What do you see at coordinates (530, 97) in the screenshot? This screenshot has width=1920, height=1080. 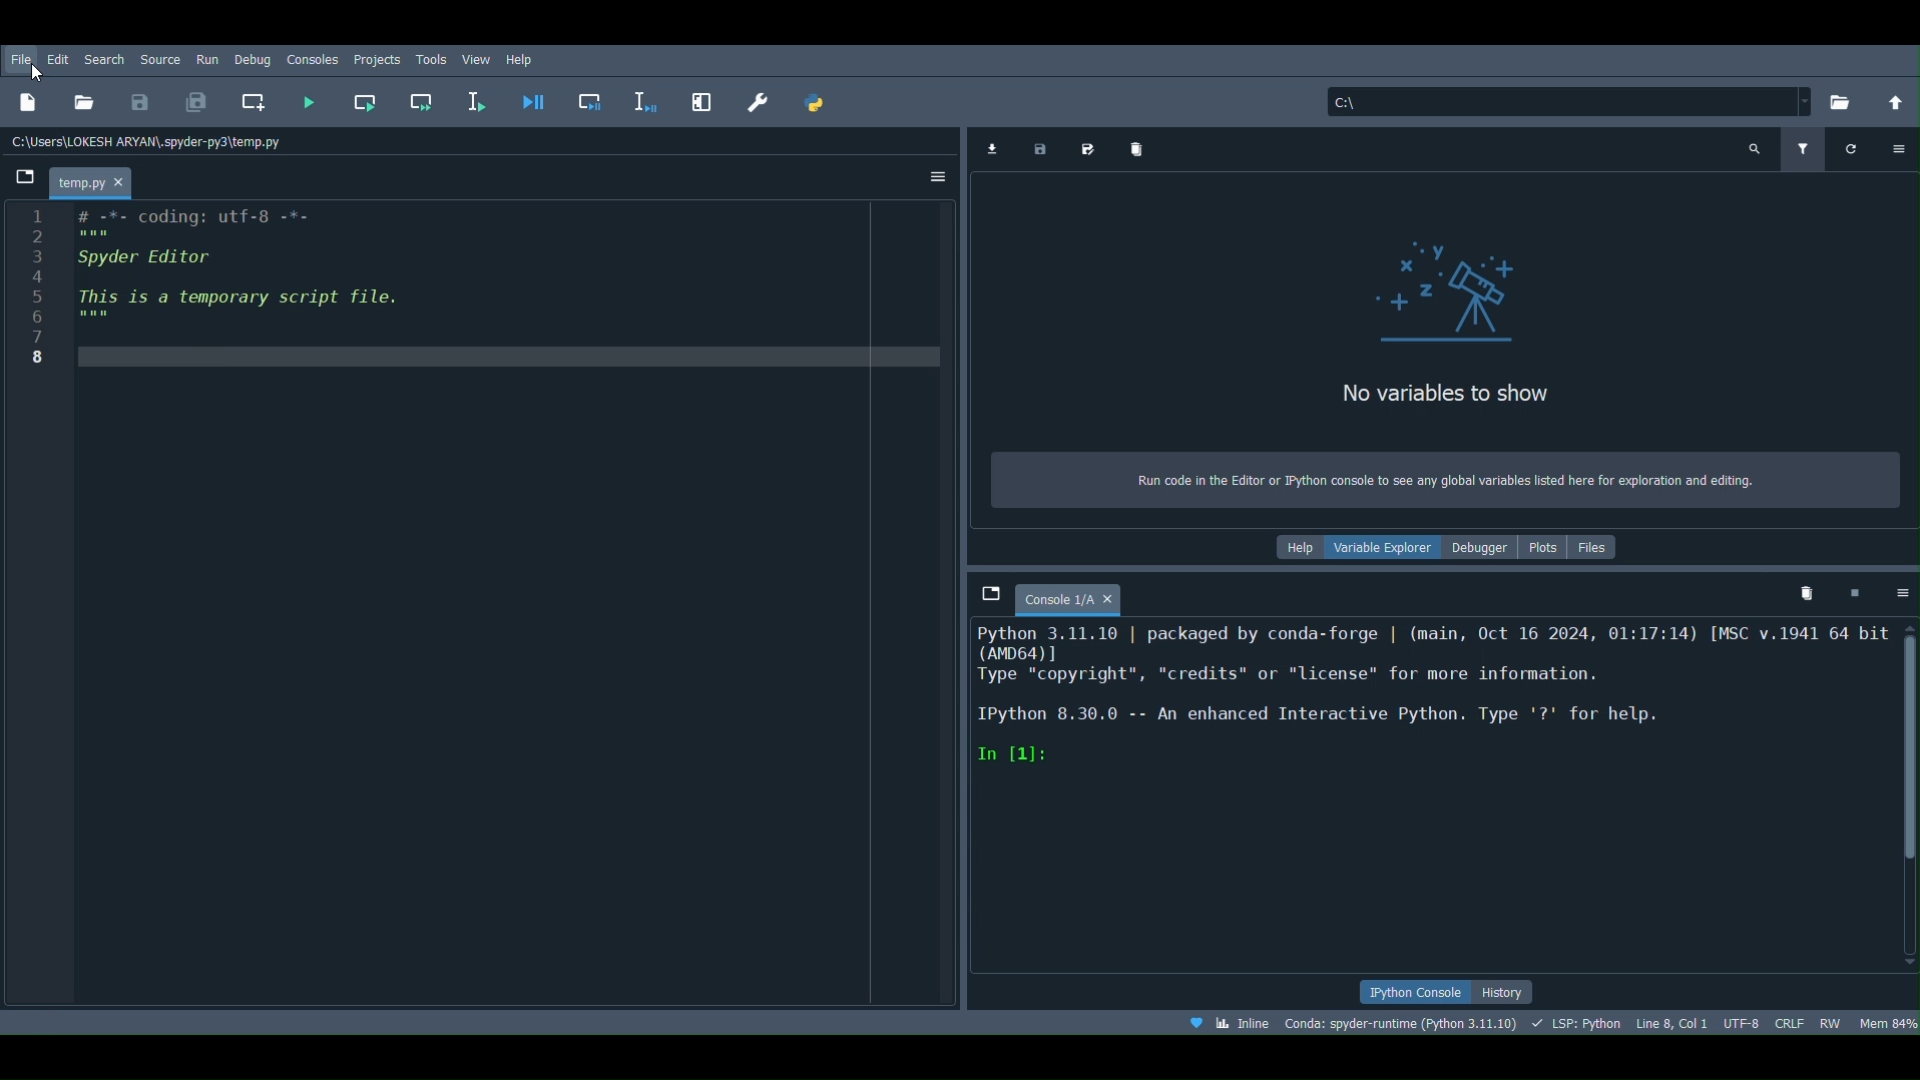 I see `Debug file (Ctrl + F5)` at bounding box center [530, 97].